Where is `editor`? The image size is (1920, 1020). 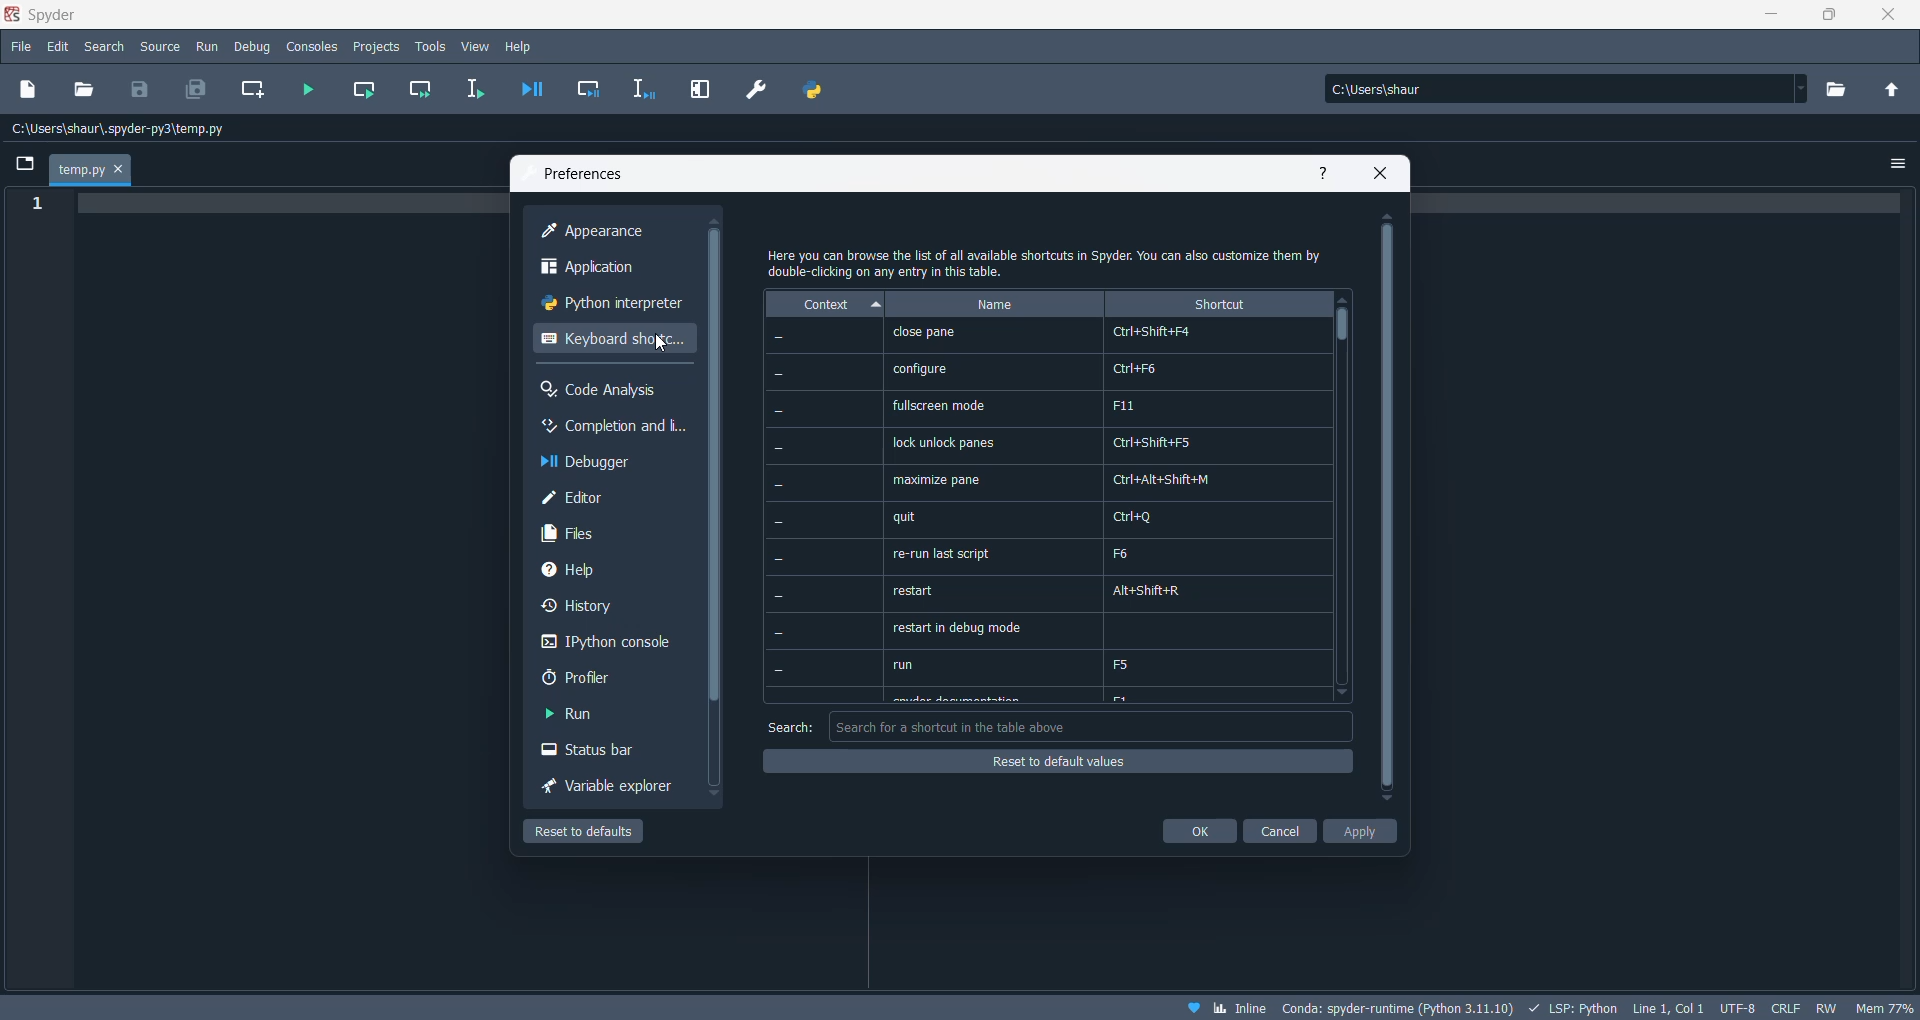 editor is located at coordinates (608, 500).